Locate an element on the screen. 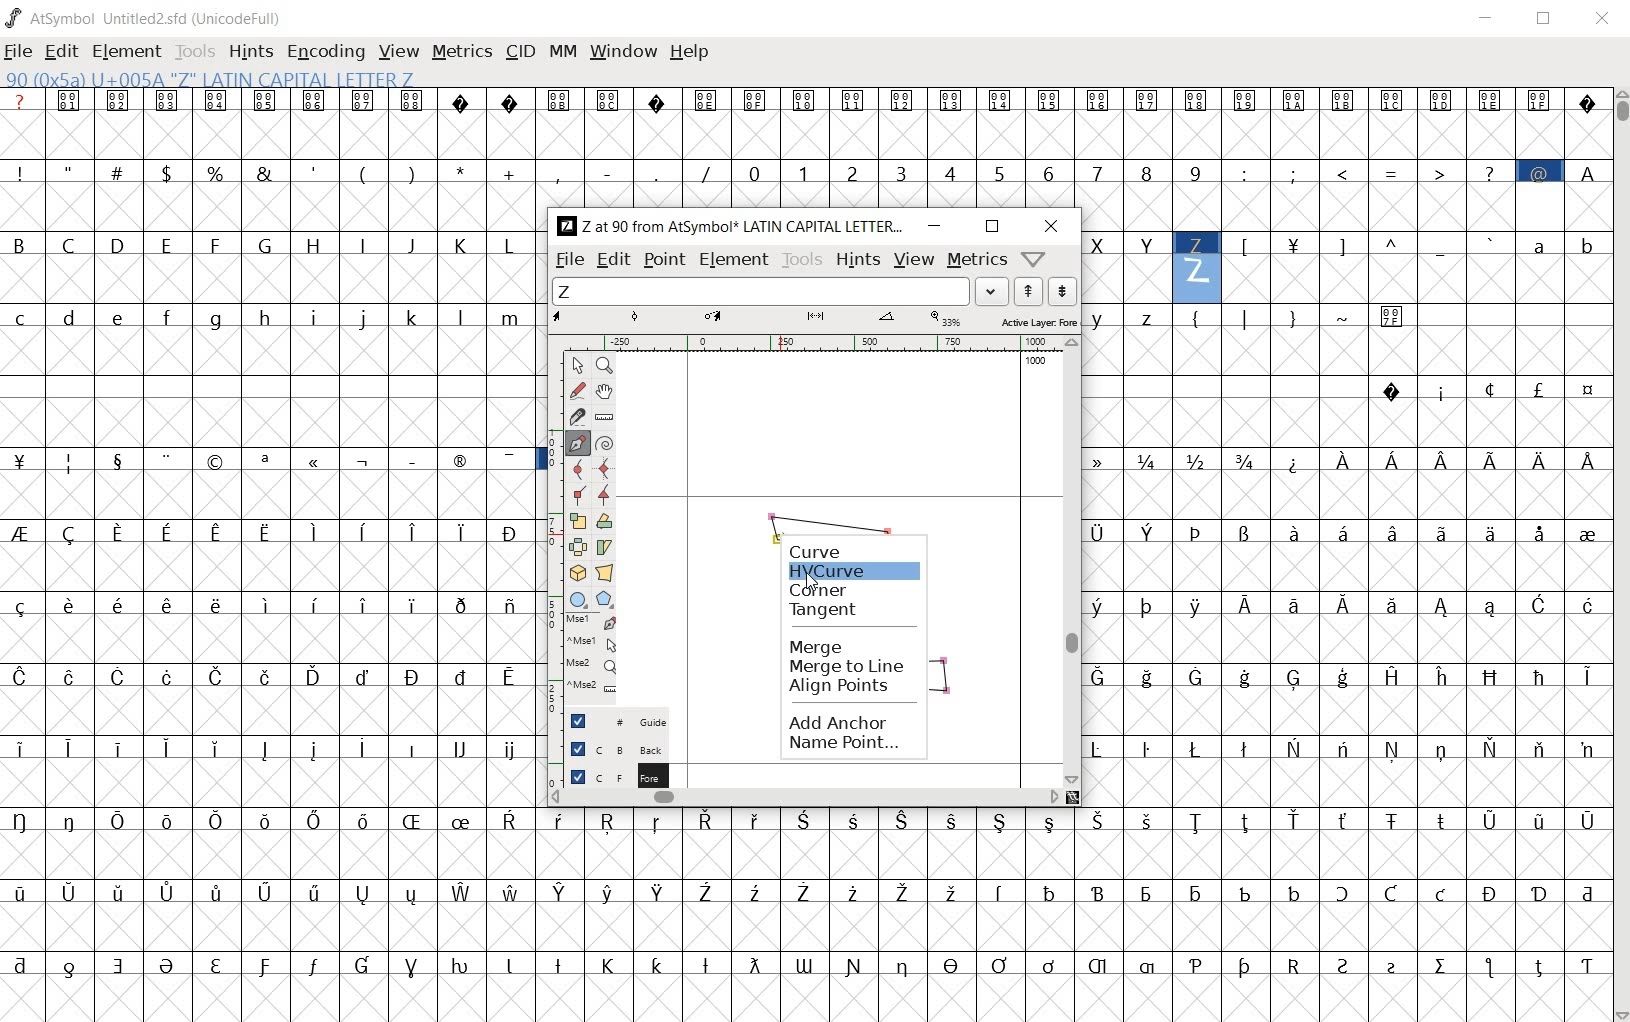 The width and height of the screenshot is (1630, 1022). close is located at coordinates (1603, 17).